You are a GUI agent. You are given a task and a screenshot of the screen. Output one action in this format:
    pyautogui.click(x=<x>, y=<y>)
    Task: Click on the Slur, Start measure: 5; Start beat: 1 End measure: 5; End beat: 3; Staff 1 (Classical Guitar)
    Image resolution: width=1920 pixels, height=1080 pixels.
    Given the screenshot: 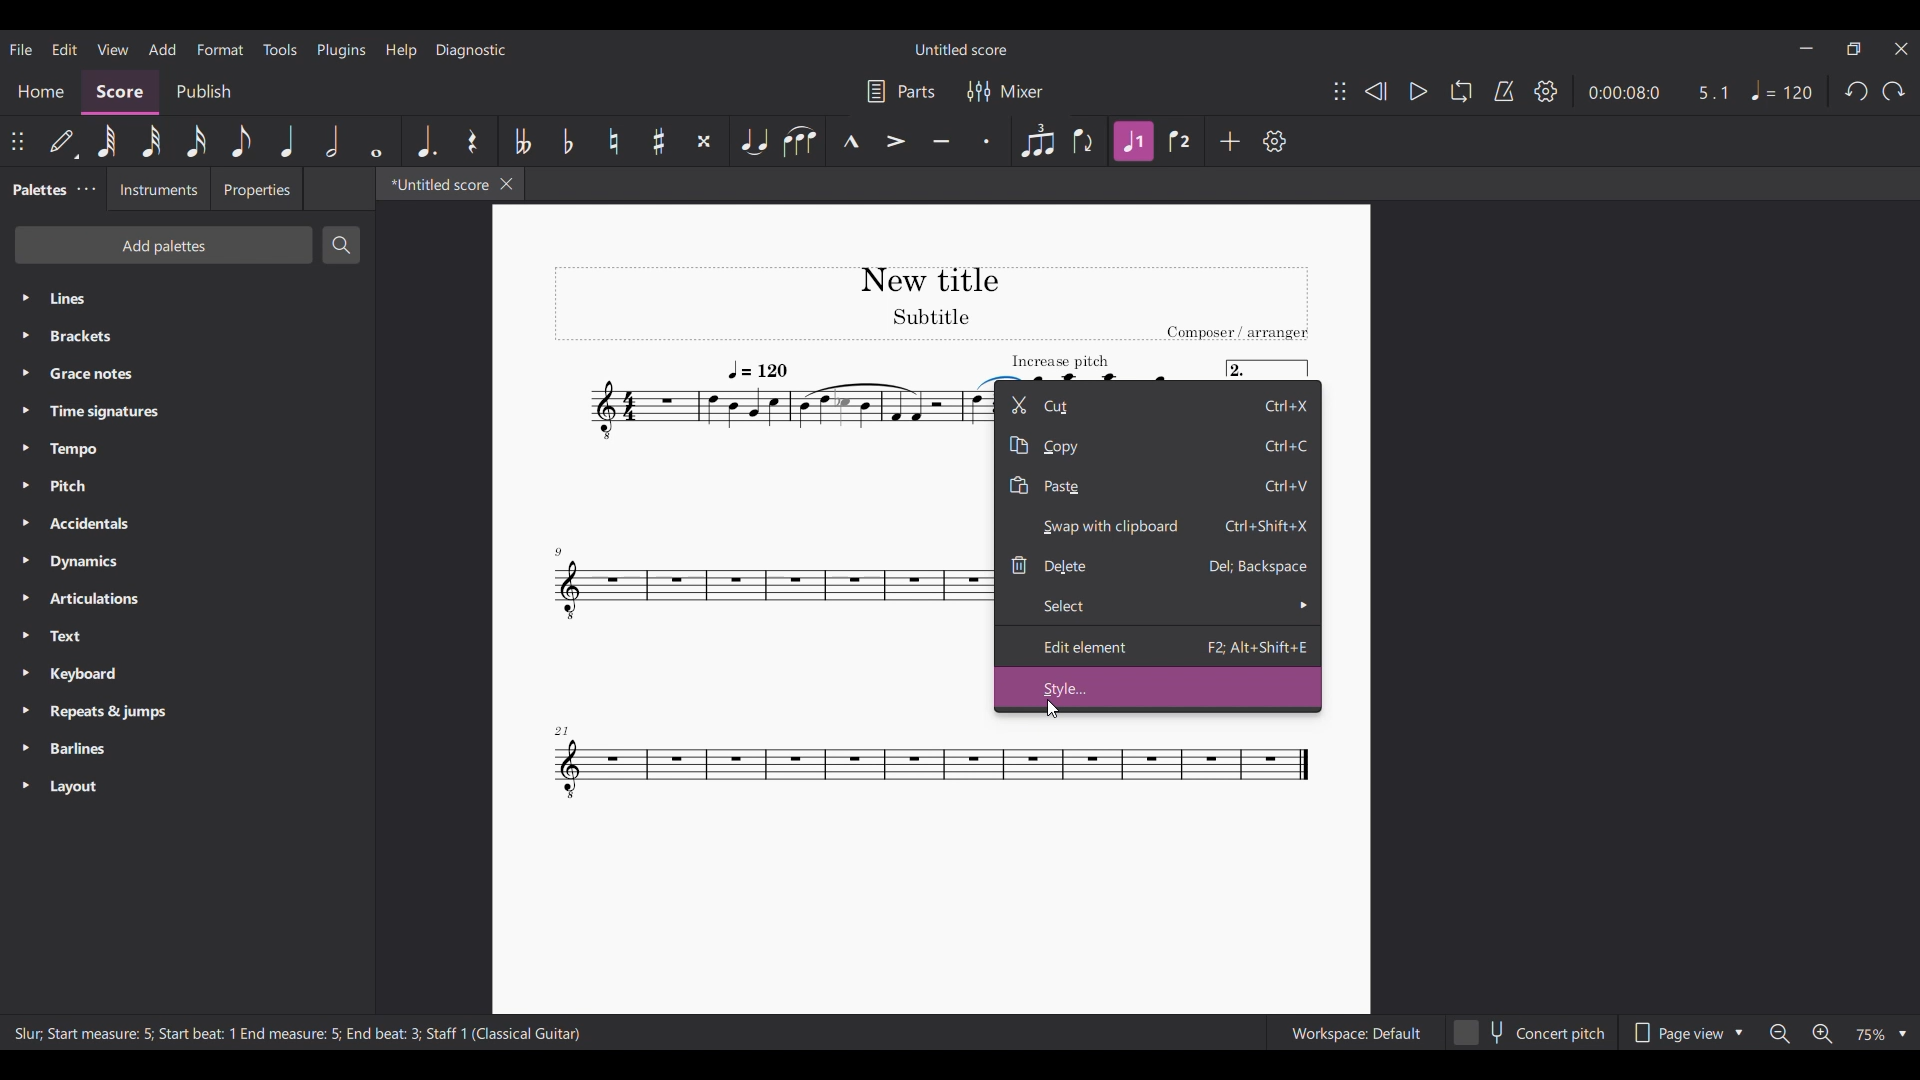 What is the action you would take?
    pyautogui.click(x=298, y=1033)
    